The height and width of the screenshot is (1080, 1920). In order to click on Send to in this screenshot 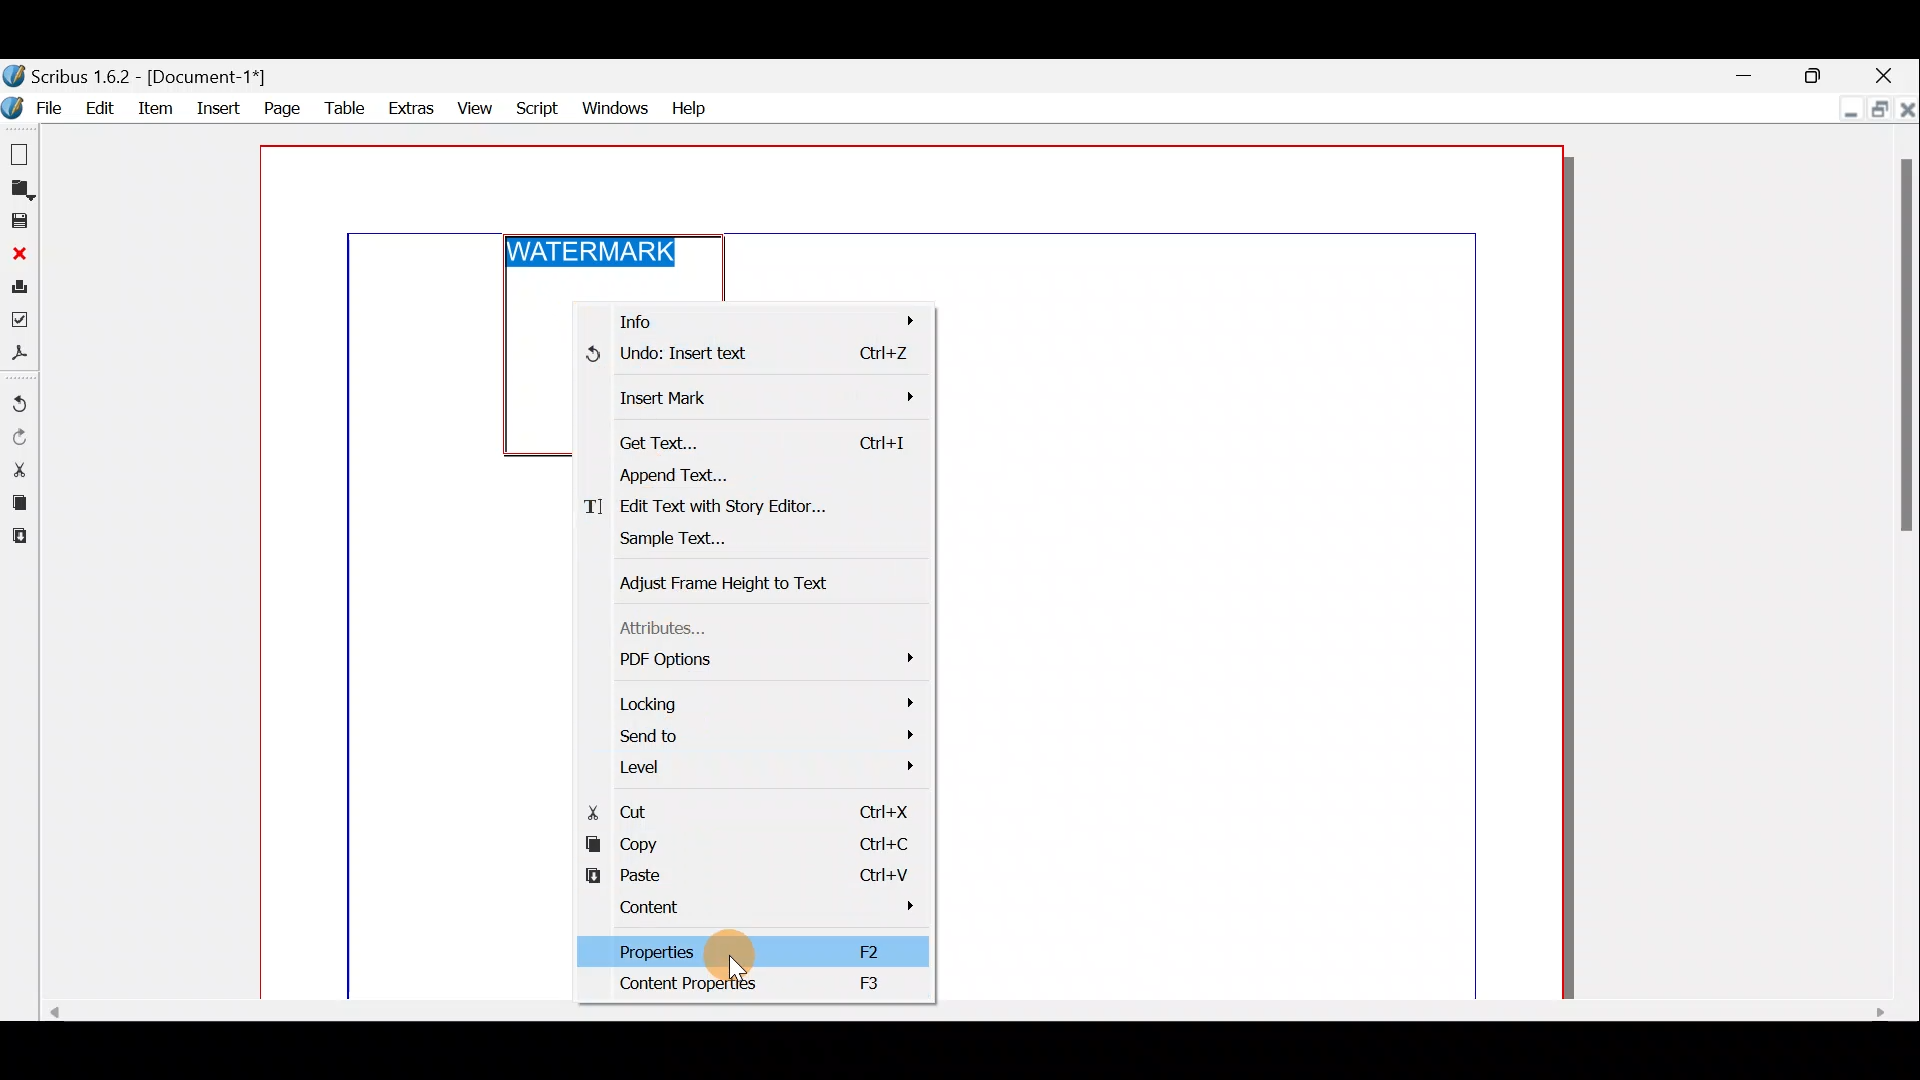, I will do `click(755, 734)`.